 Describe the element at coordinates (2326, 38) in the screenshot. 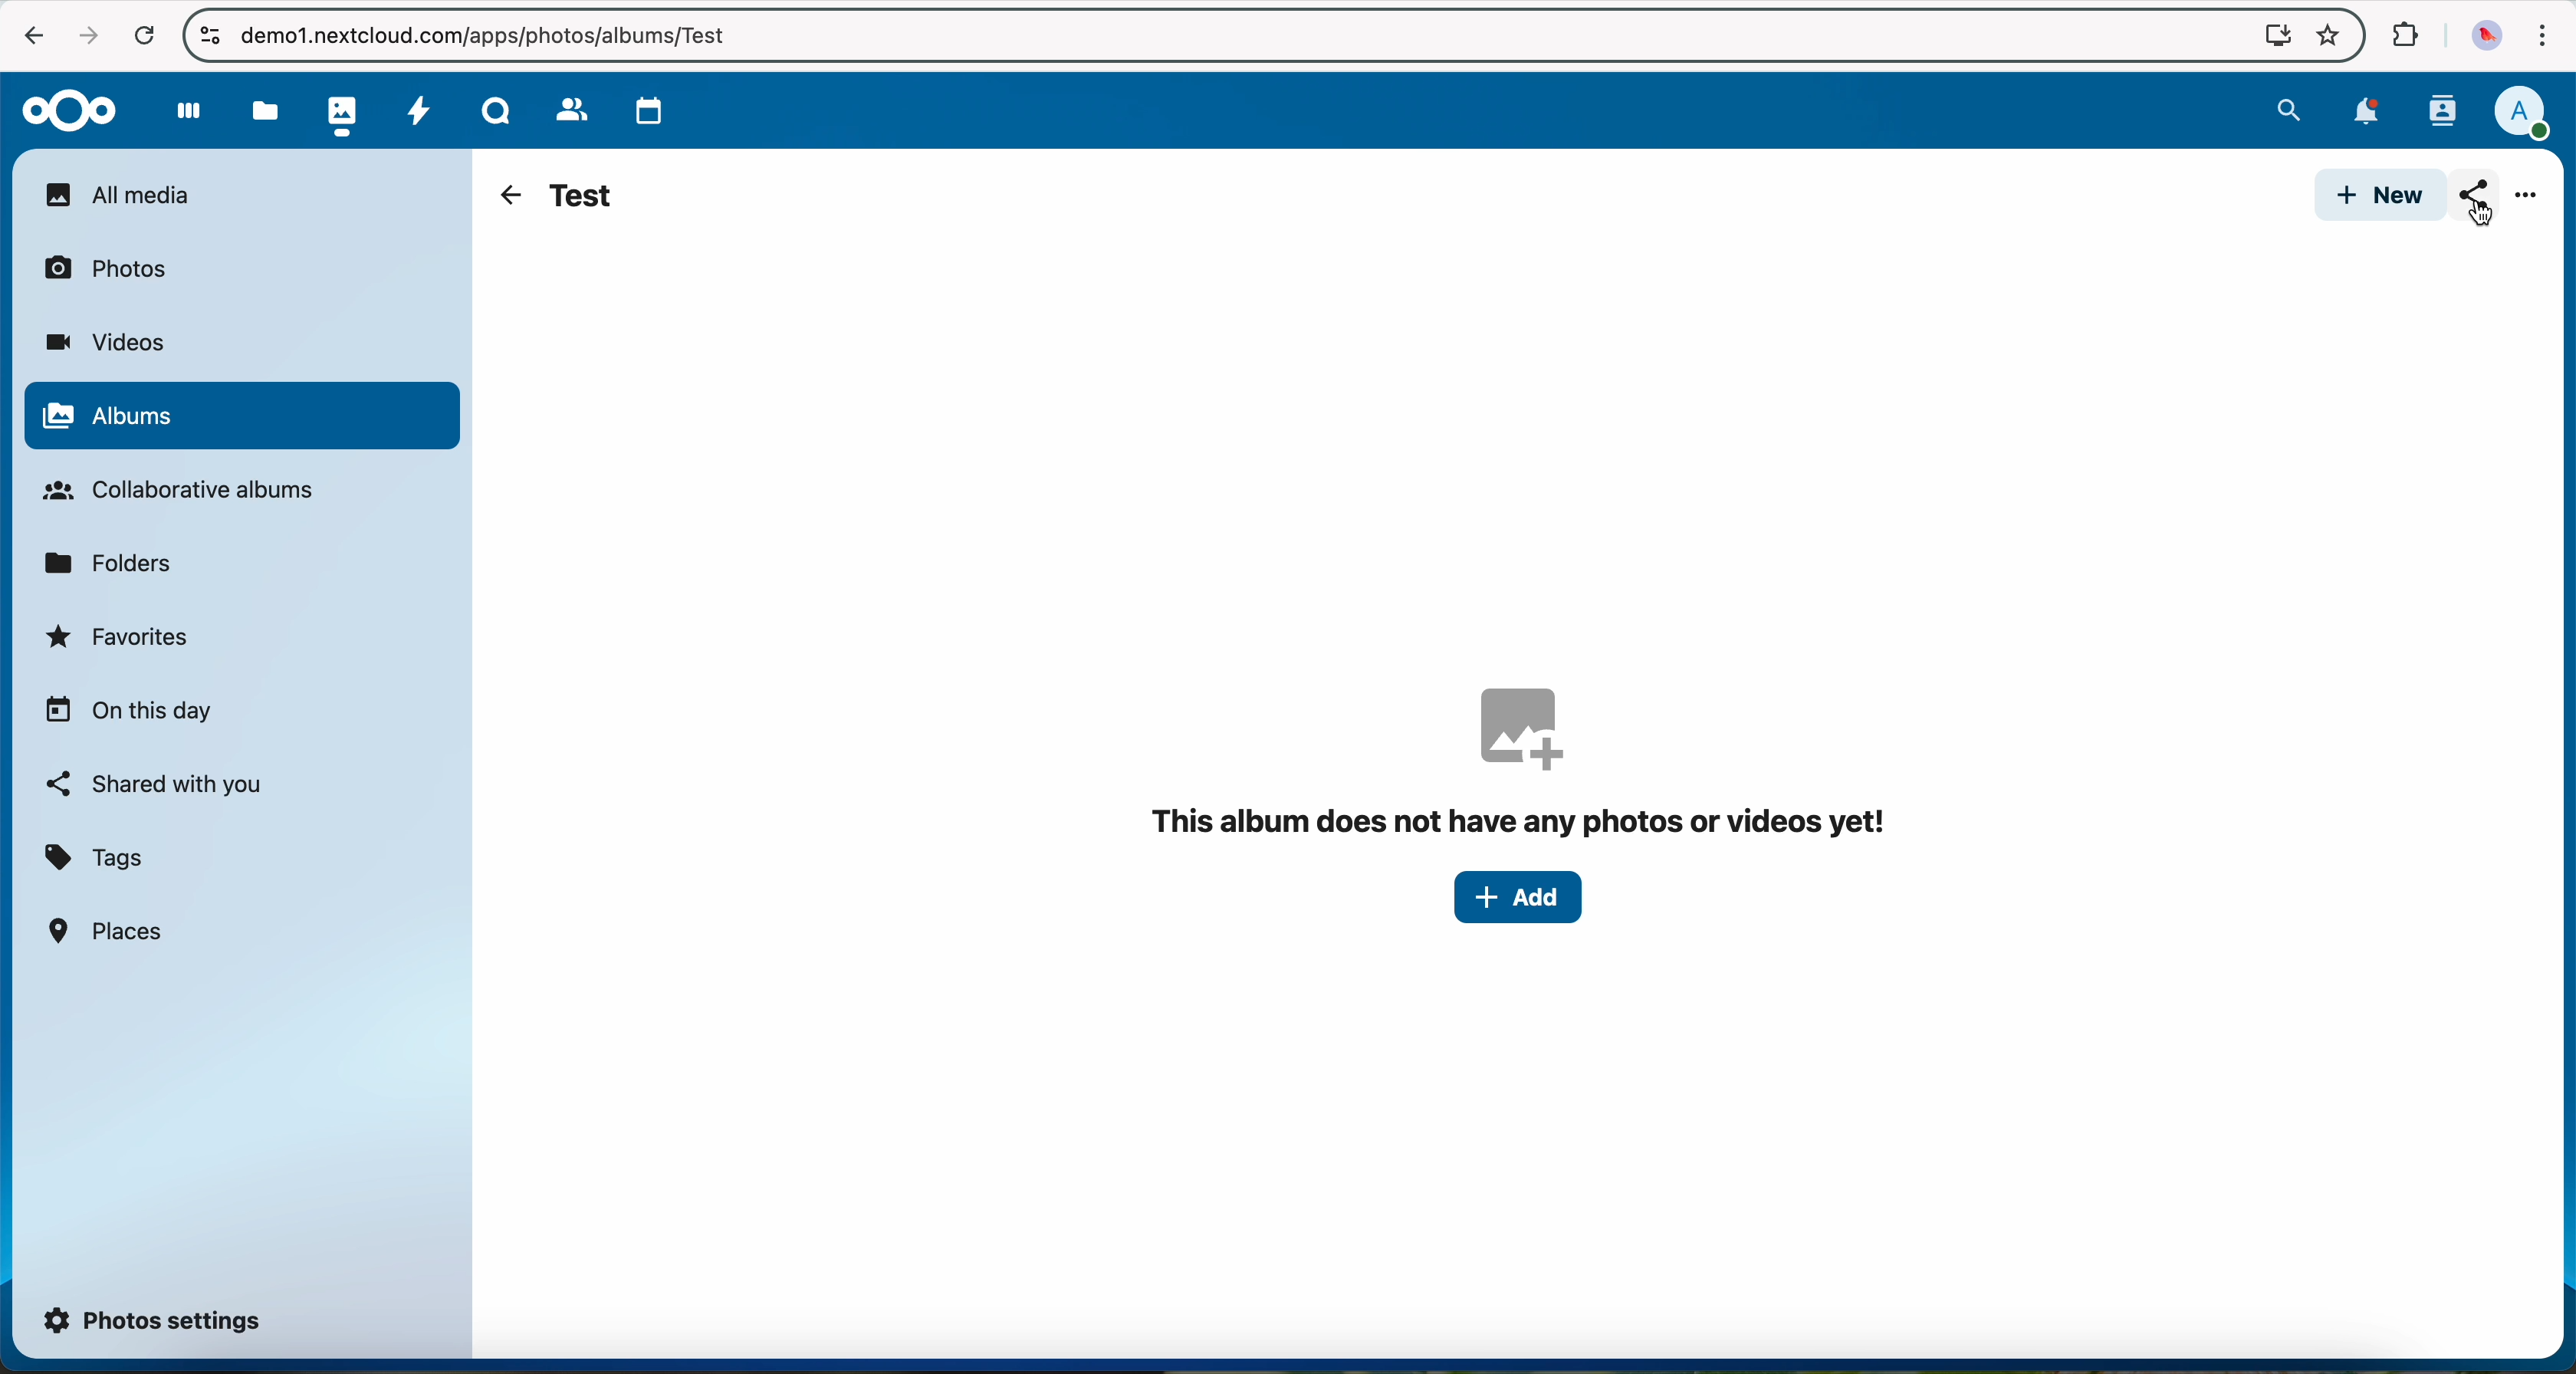

I see `favorites` at that location.